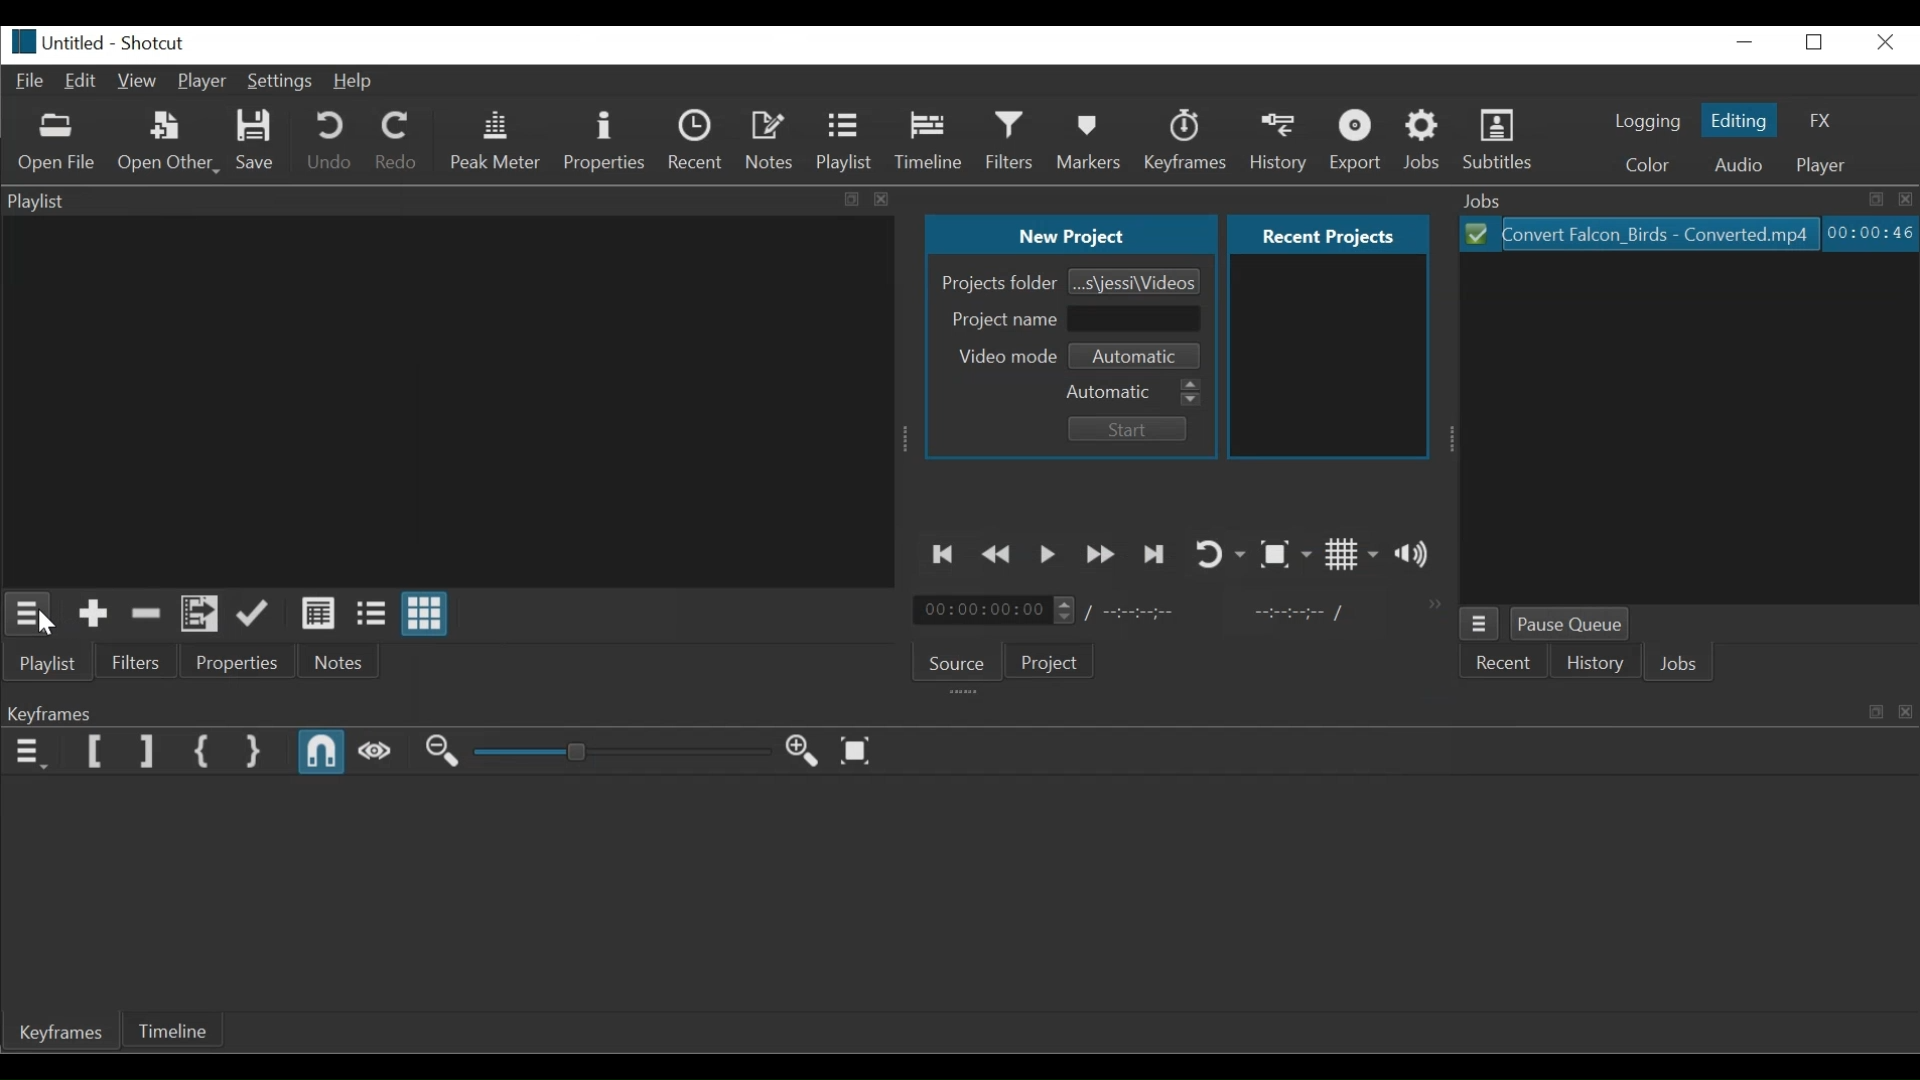 The height and width of the screenshot is (1080, 1920). Describe the element at coordinates (611, 752) in the screenshot. I see `Adjust Zoom Keyframe` at that location.